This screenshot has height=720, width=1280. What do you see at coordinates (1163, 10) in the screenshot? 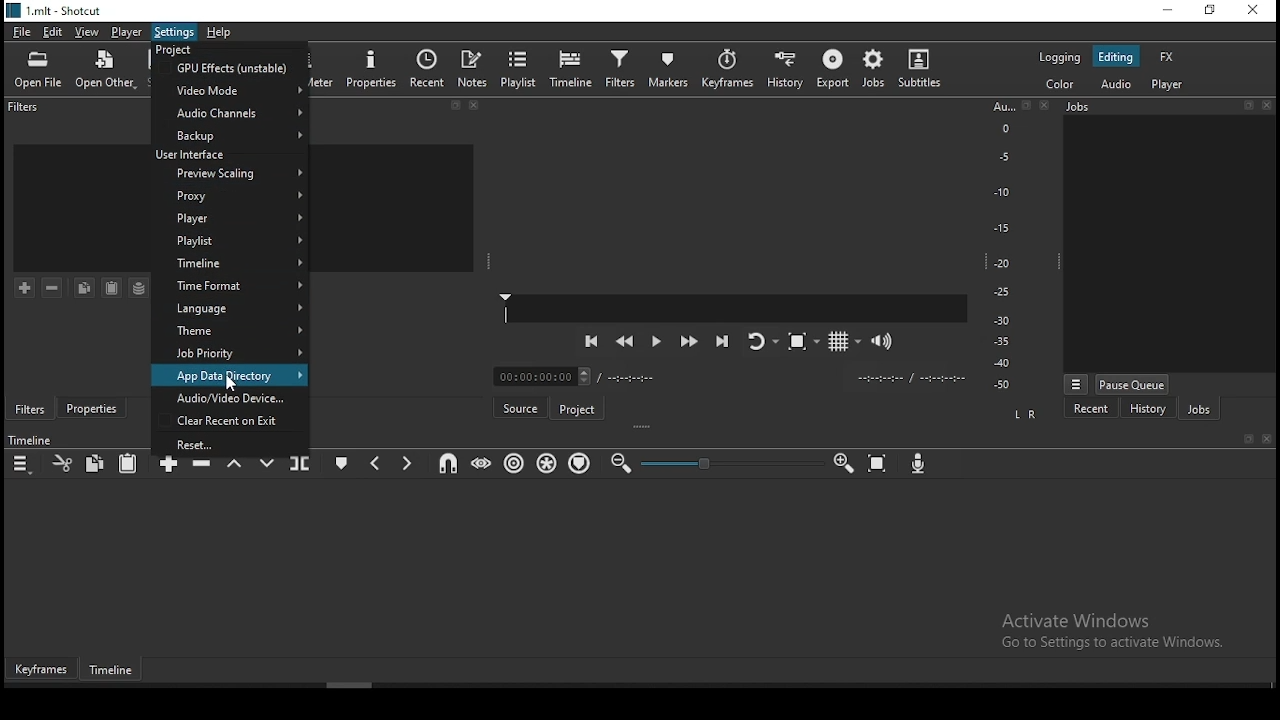
I see `minimize` at bounding box center [1163, 10].